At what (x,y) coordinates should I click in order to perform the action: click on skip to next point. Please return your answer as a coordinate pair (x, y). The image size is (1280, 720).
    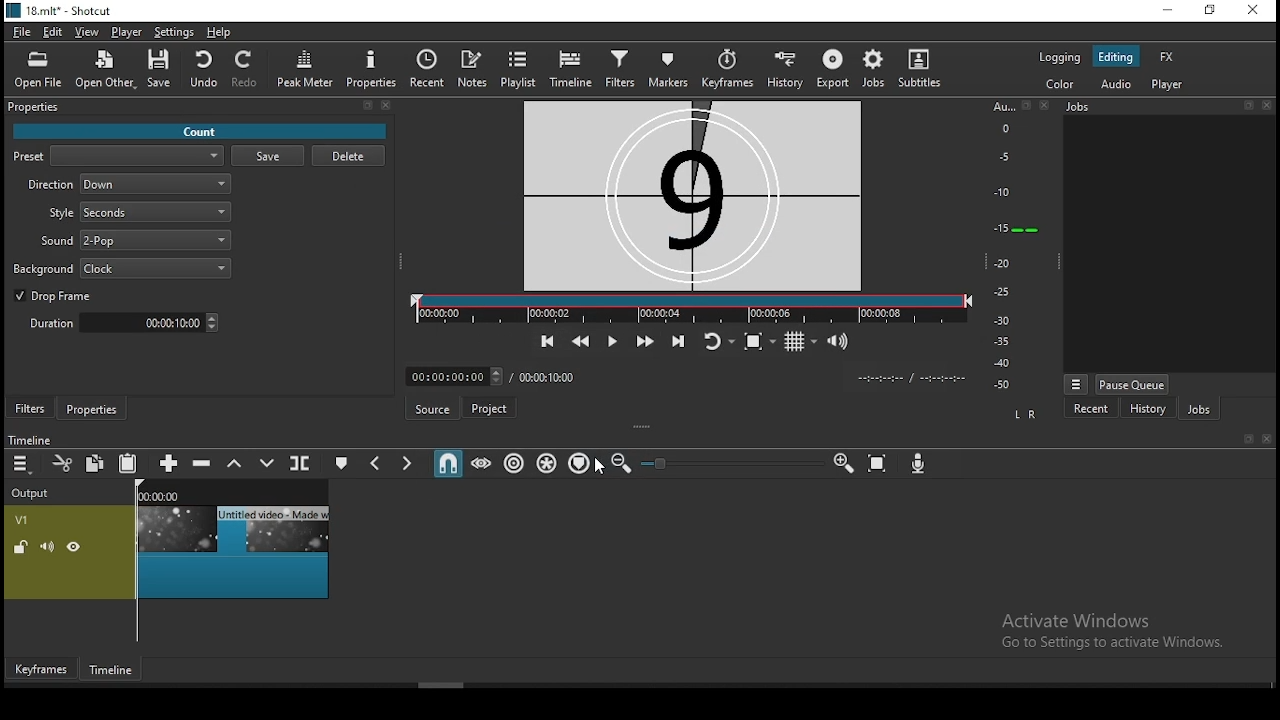
    Looking at the image, I should click on (676, 340).